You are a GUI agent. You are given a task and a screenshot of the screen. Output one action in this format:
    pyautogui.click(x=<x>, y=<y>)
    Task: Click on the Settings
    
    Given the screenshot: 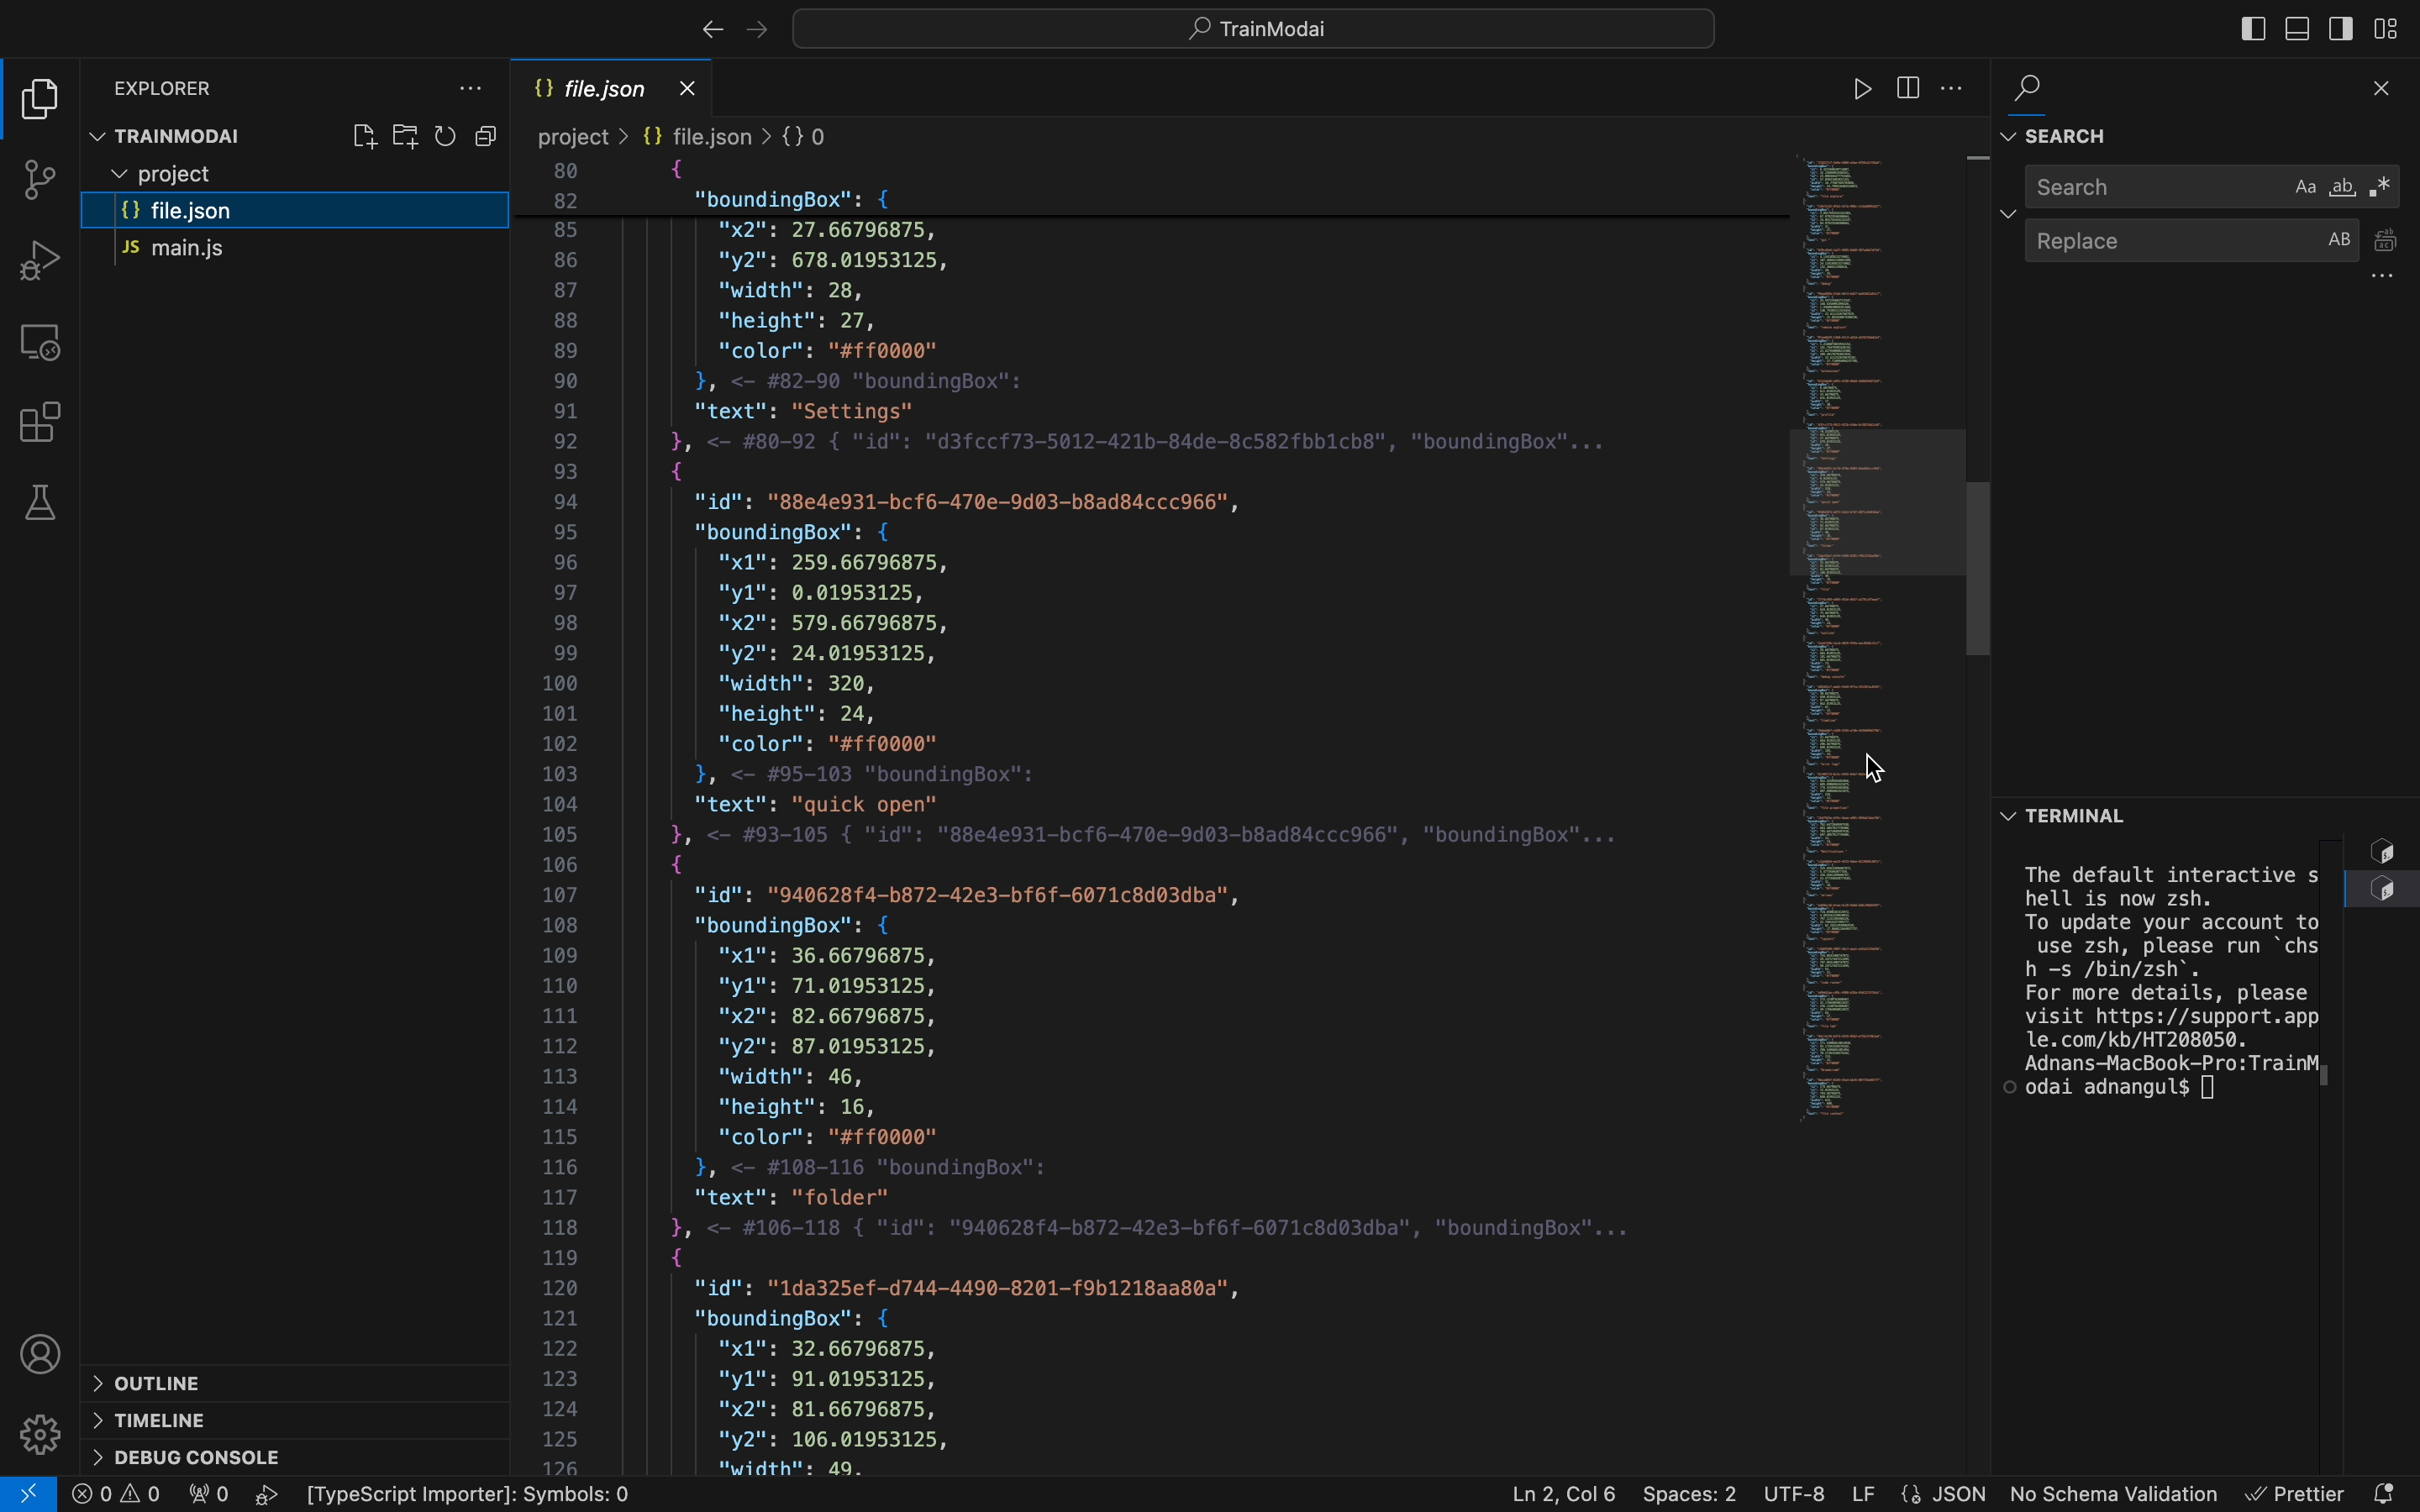 What is the action you would take?
    pyautogui.click(x=38, y=1436)
    